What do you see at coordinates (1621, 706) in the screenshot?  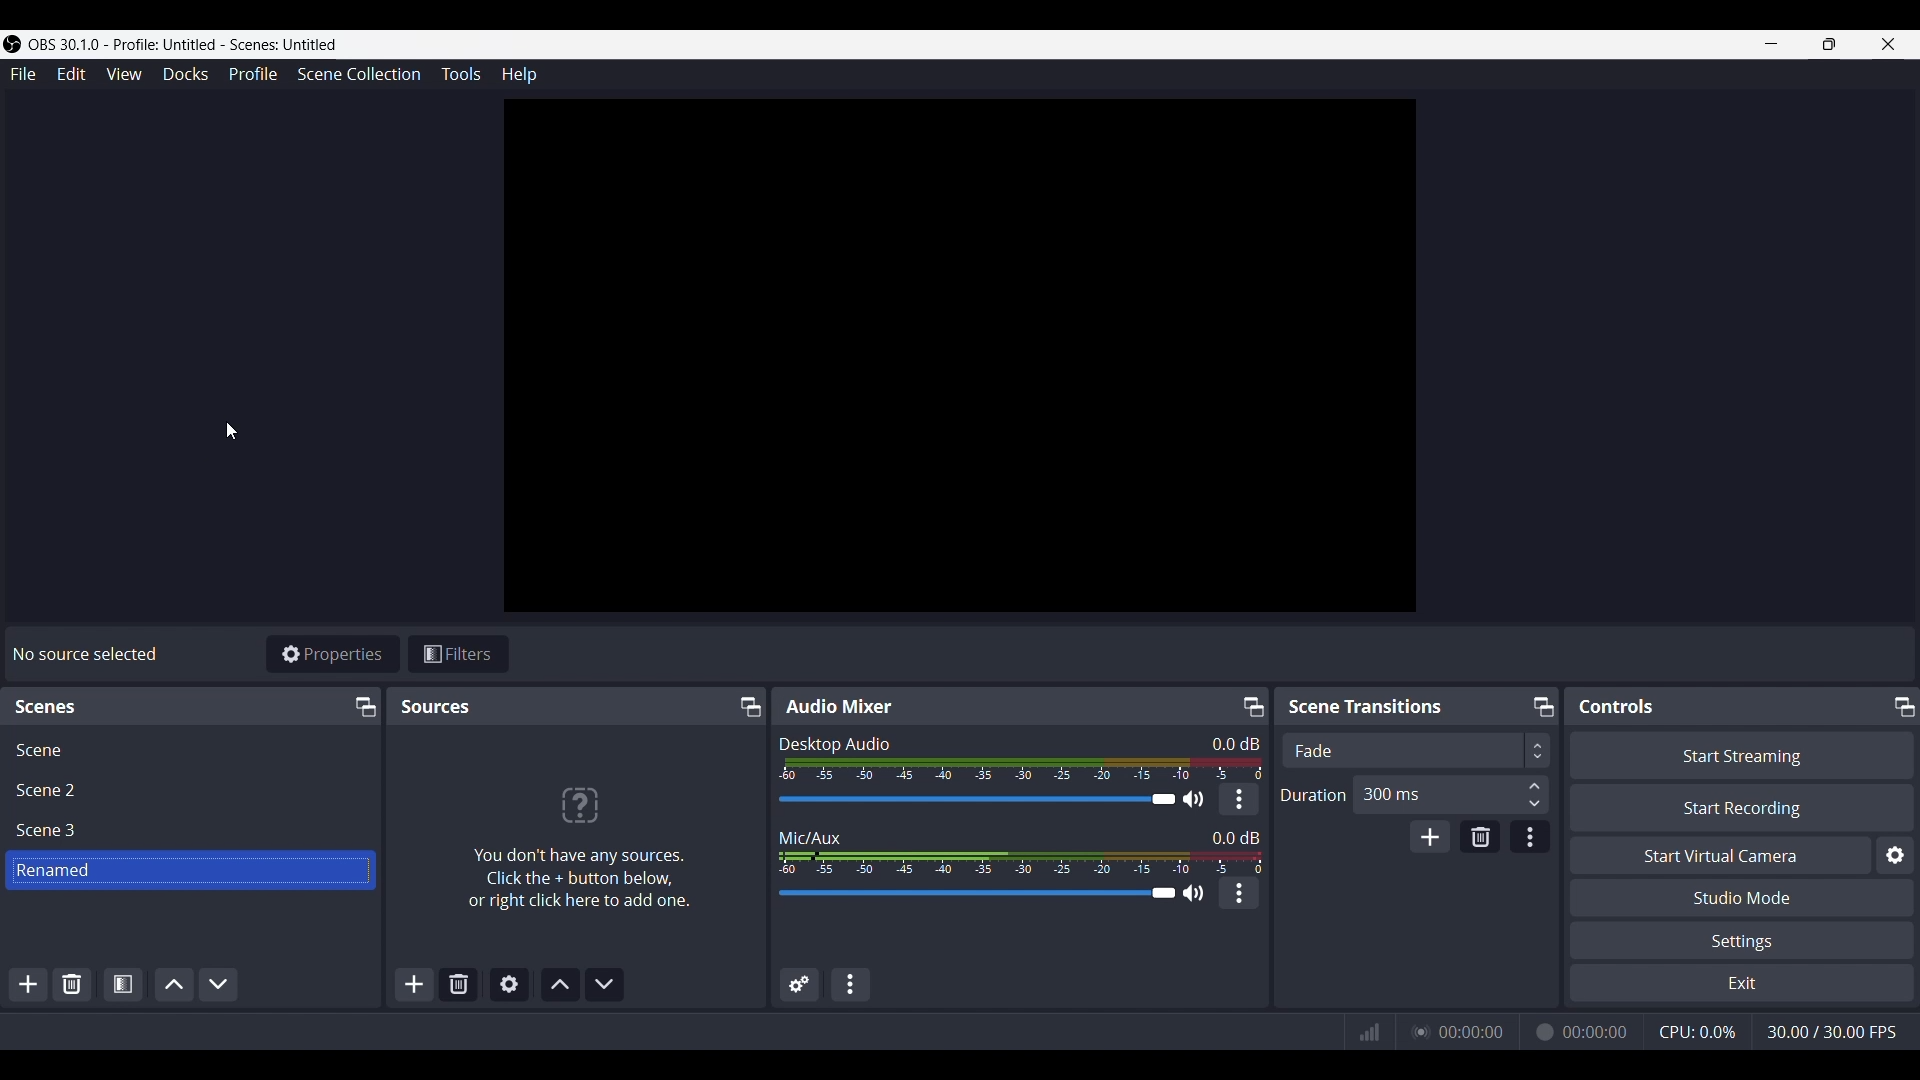 I see `Controls` at bounding box center [1621, 706].